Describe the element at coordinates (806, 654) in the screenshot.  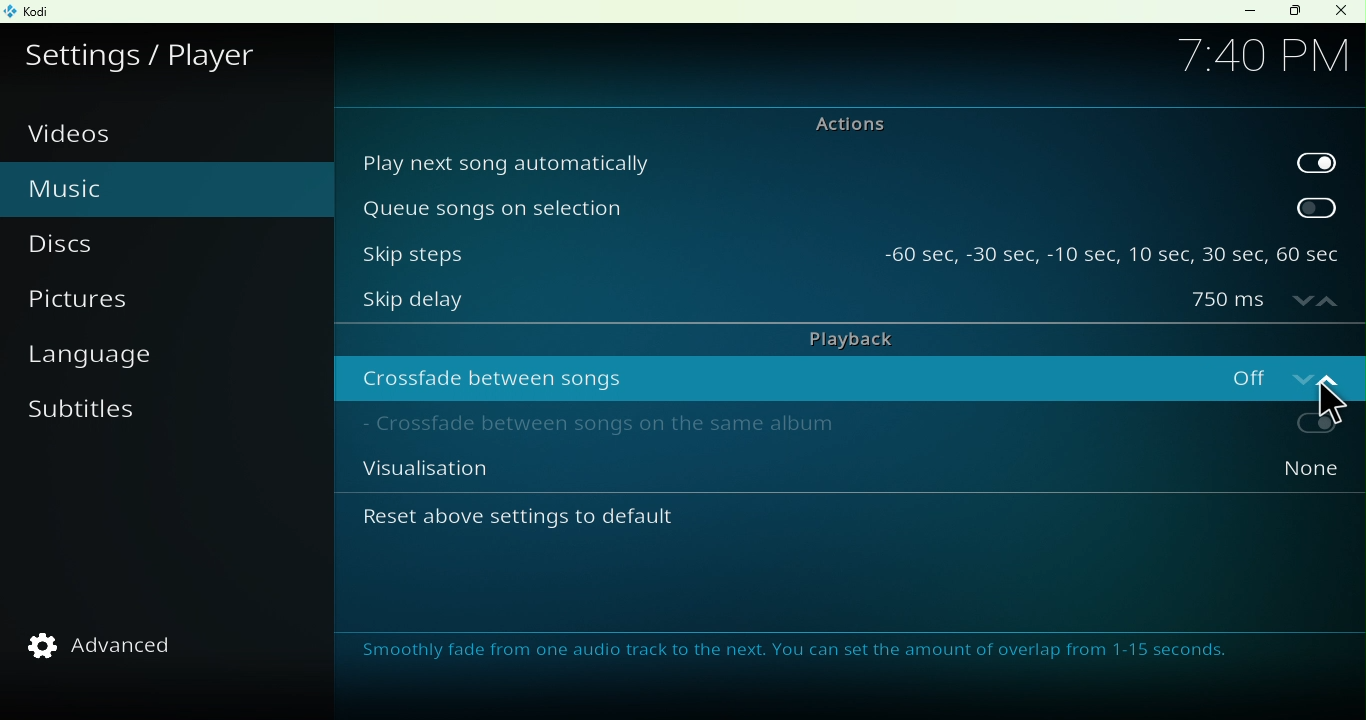
I see `Note` at that location.